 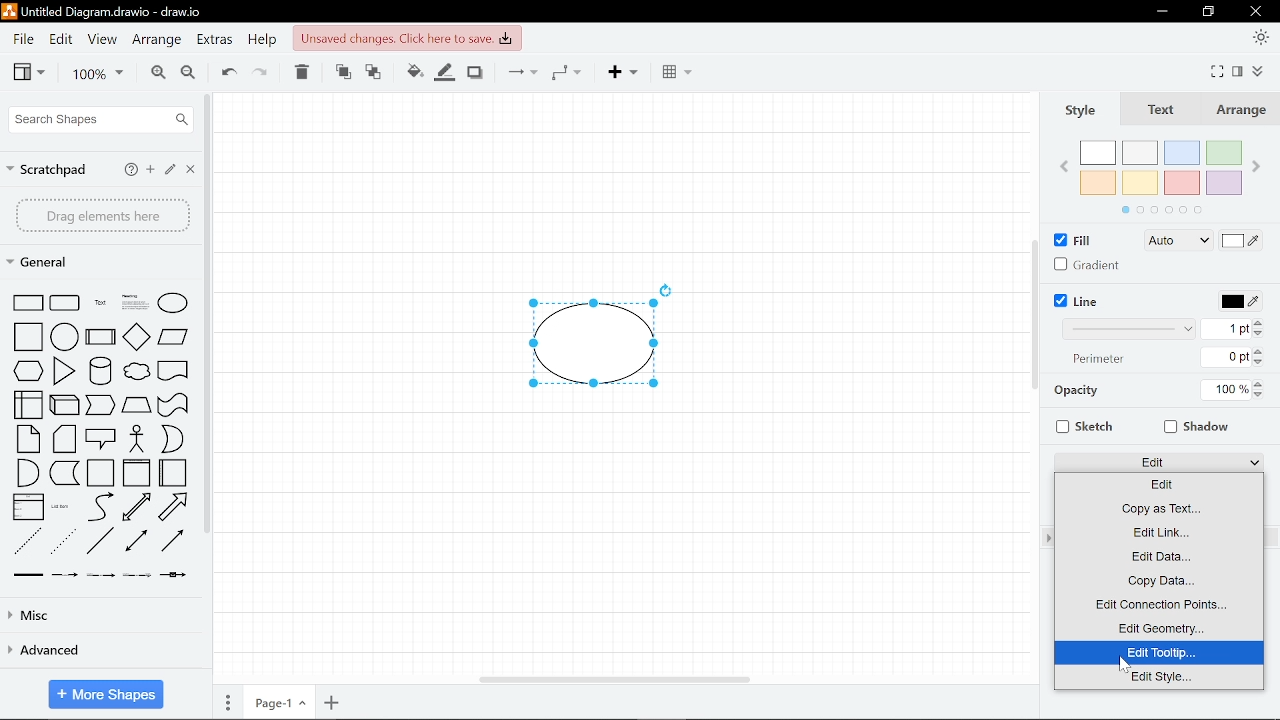 What do you see at coordinates (135, 575) in the screenshot?
I see `connector with 3 labels` at bounding box center [135, 575].